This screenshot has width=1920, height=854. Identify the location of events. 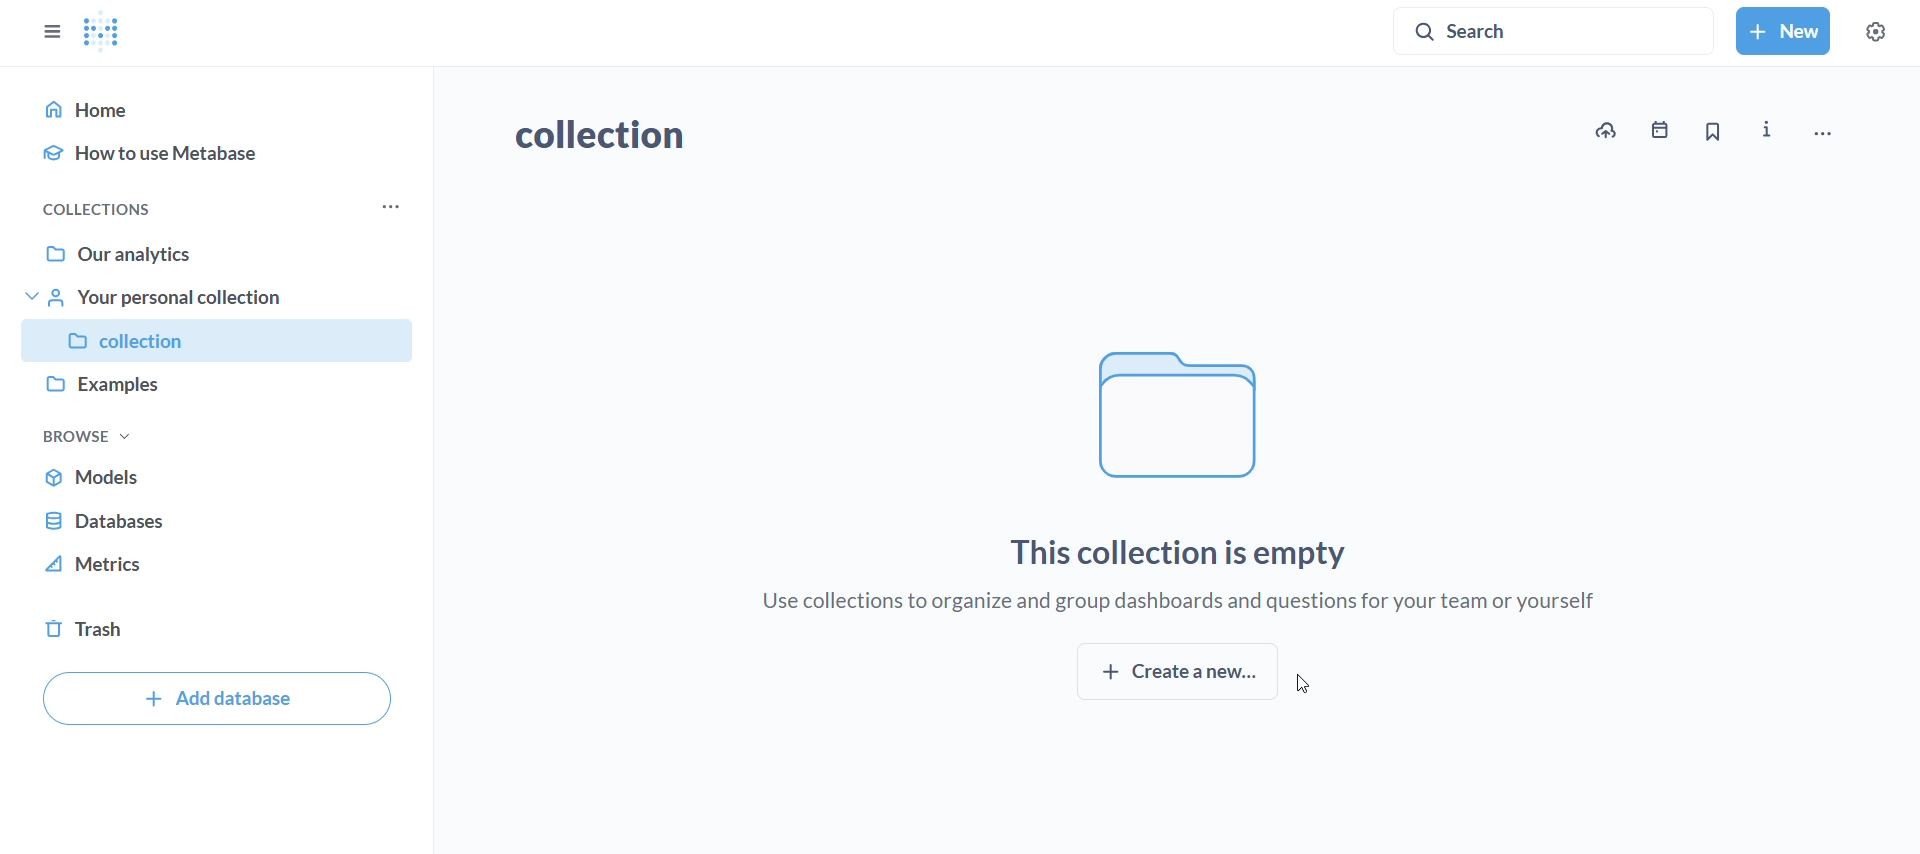
(1664, 129).